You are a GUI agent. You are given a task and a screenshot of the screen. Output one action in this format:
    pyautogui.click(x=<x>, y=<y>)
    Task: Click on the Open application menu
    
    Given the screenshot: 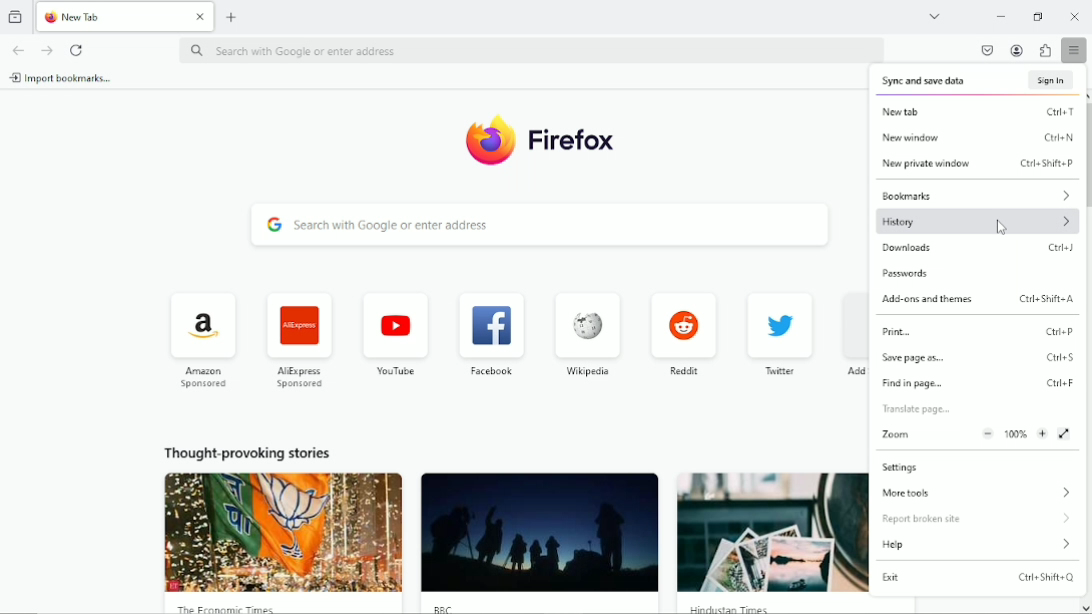 What is the action you would take?
    pyautogui.click(x=1075, y=50)
    